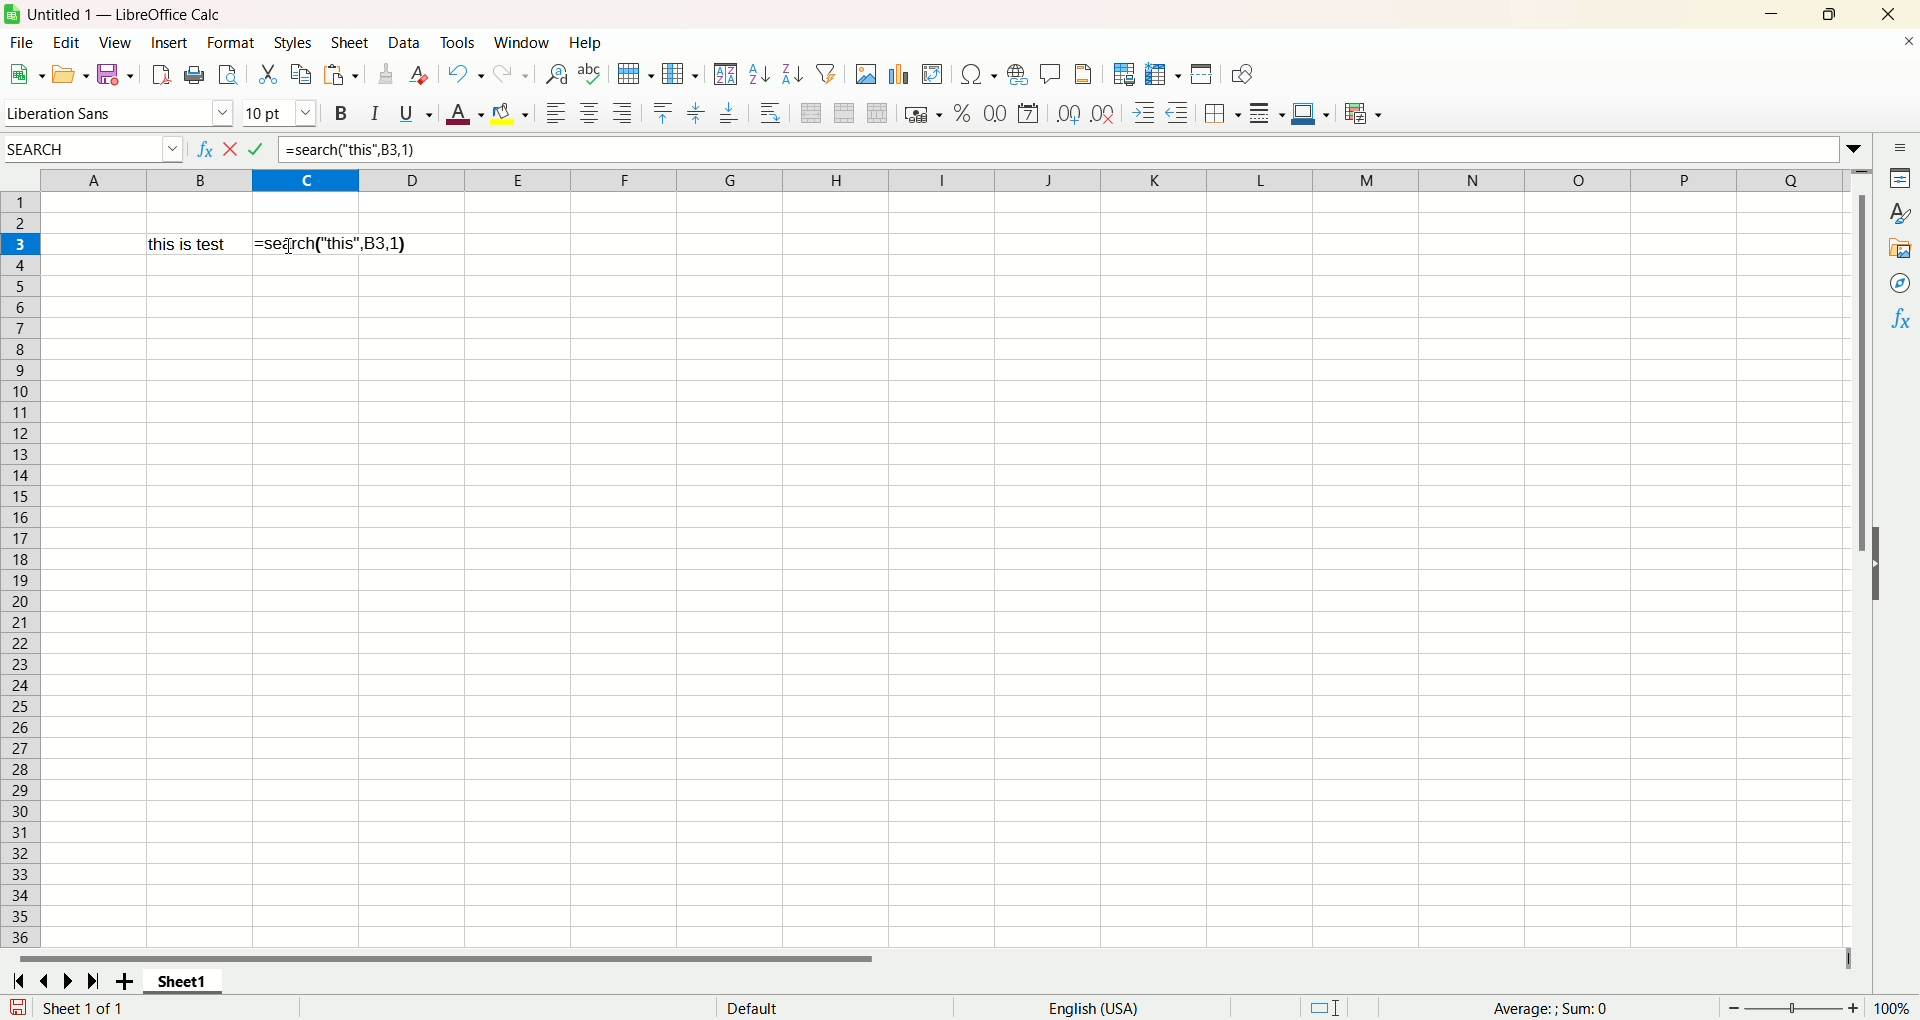 The width and height of the screenshot is (1920, 1020). What do you see at coordinates (1030, 114) in the screenshot?
I see `format as date` at bounding box center [1030, 114].